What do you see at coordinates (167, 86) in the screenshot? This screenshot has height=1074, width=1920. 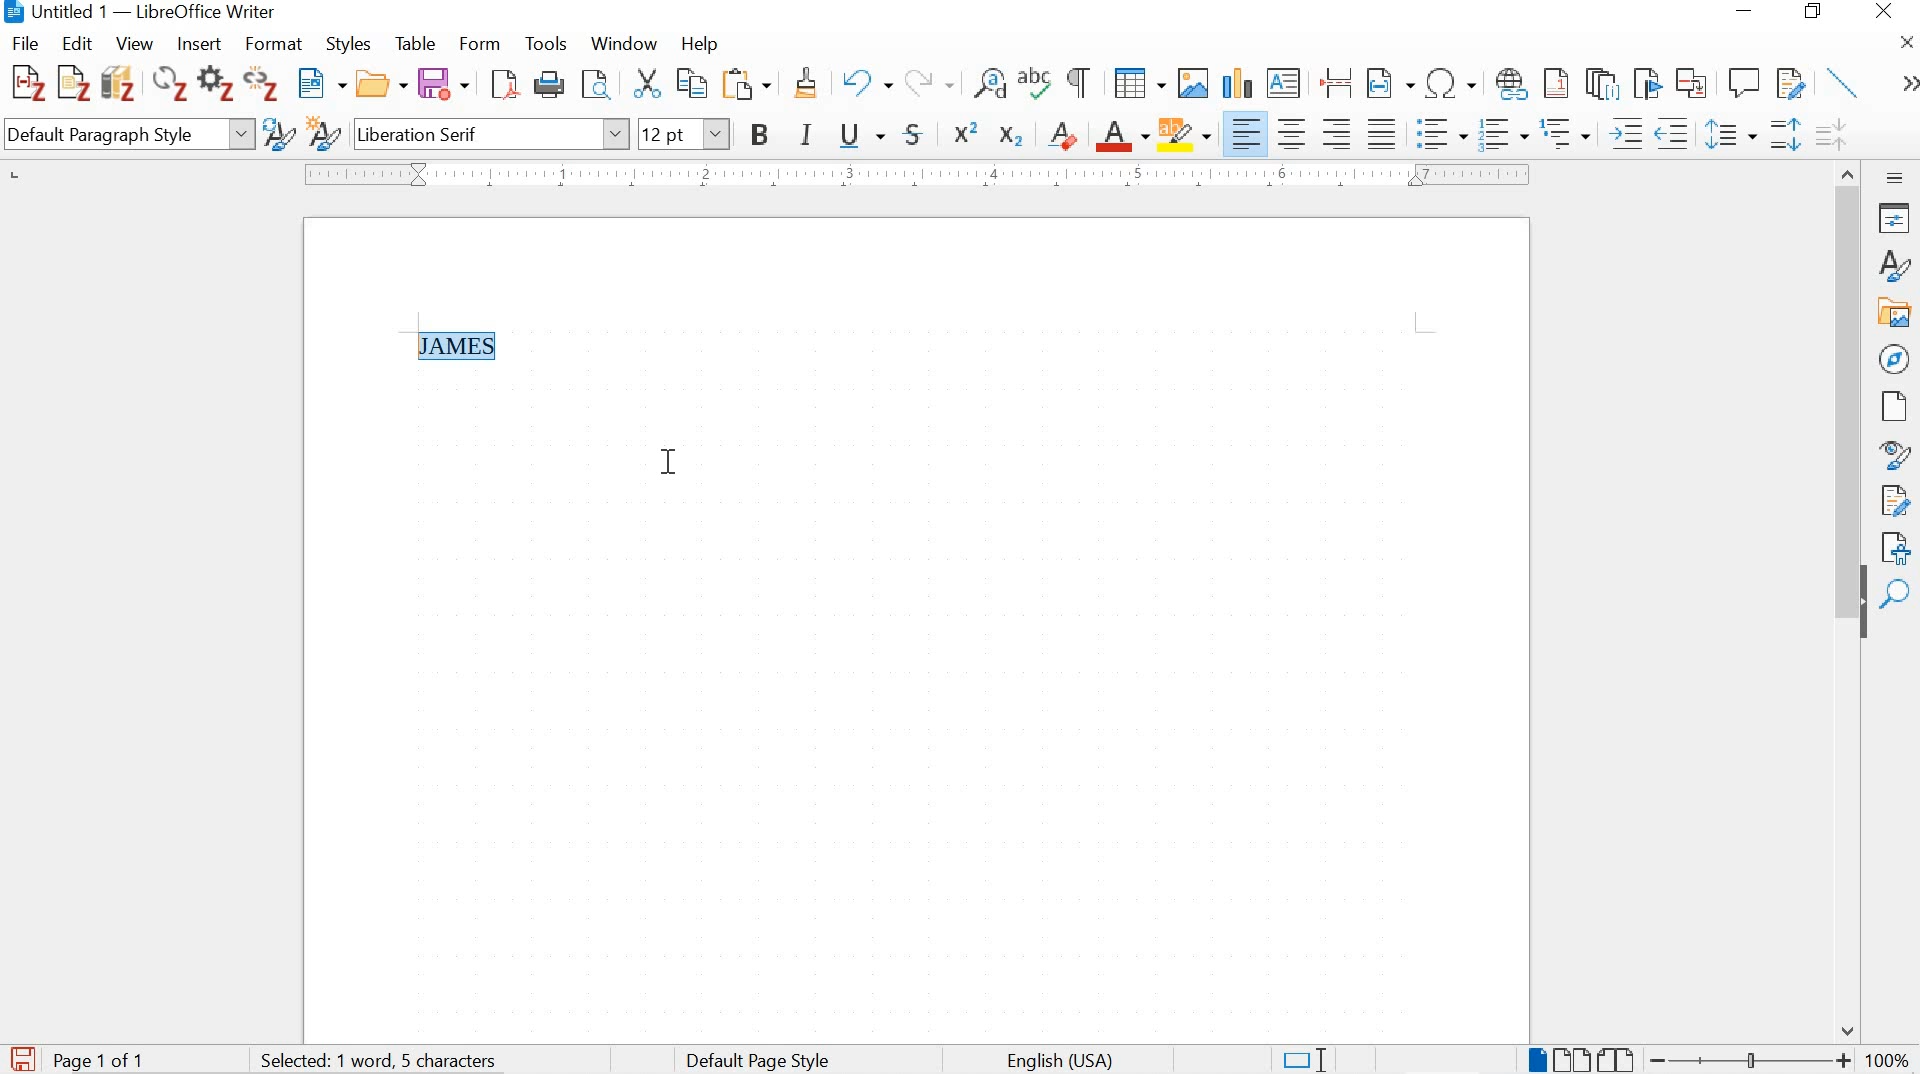 I see `refresh` at bounding box center [167, 86].